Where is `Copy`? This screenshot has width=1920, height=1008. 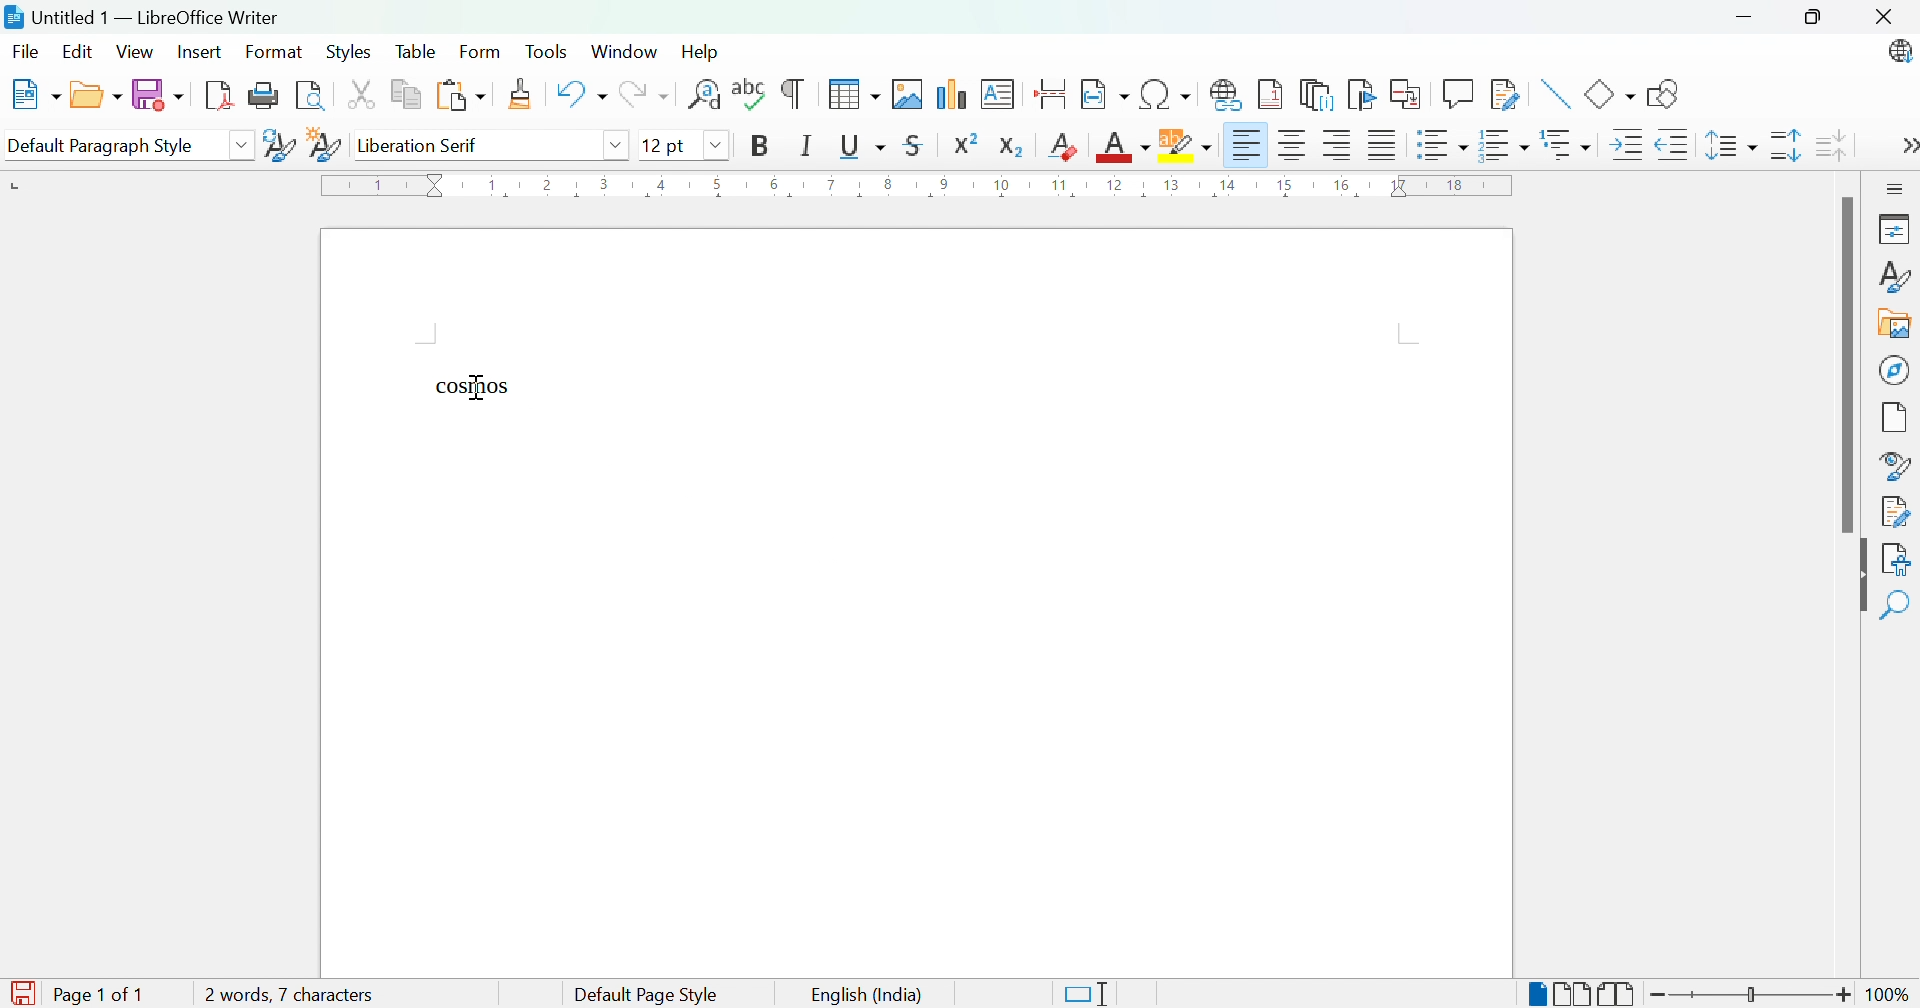
Copy is located at coordinates (411, 95).